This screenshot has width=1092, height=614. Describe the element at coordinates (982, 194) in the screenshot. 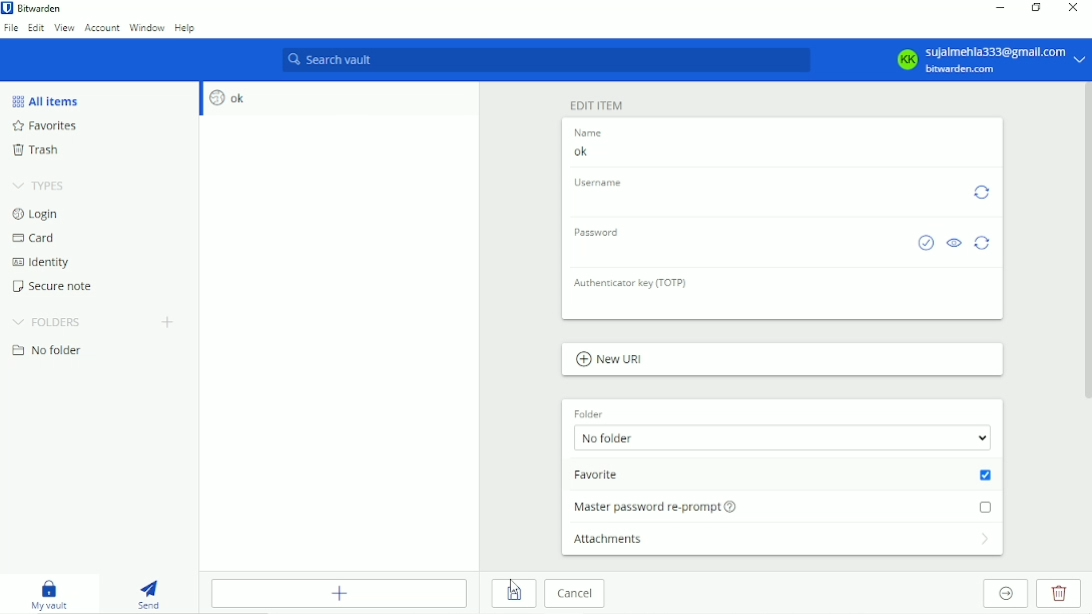

I see `Generate username` at that location.